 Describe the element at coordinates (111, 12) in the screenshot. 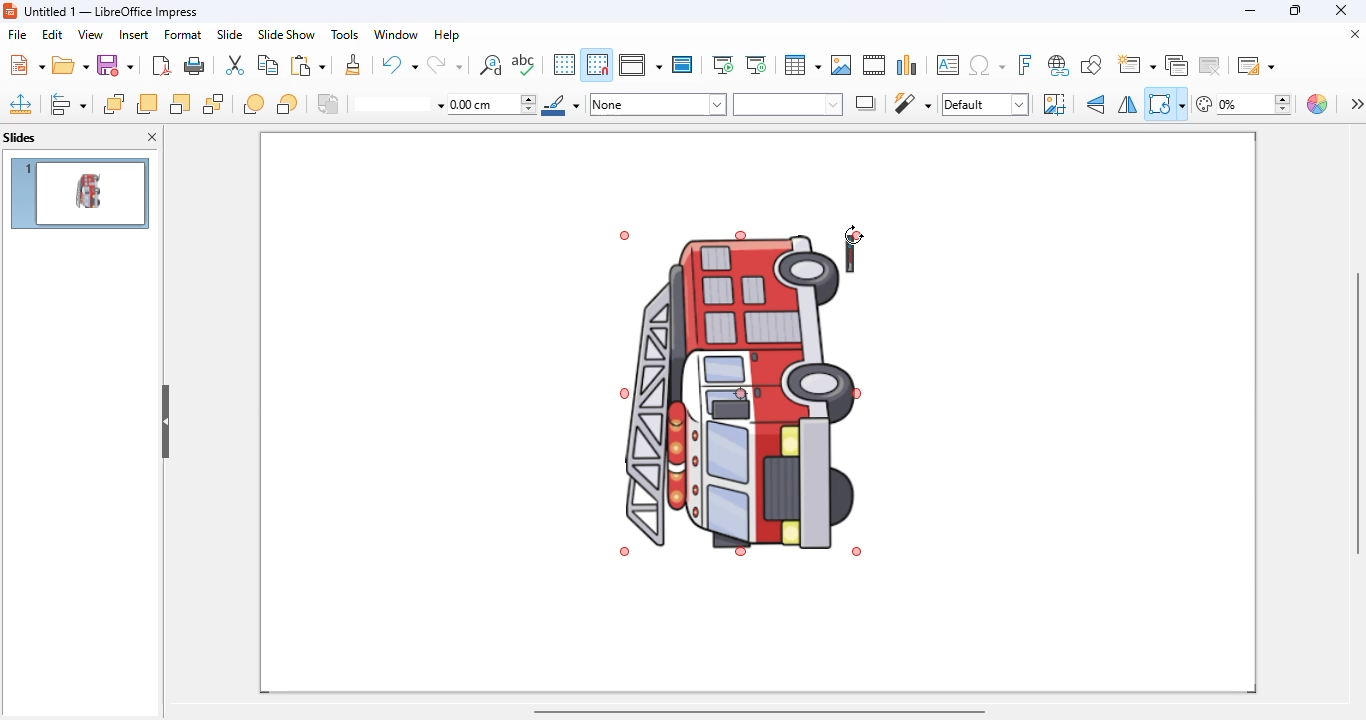

I see `title` at that location.